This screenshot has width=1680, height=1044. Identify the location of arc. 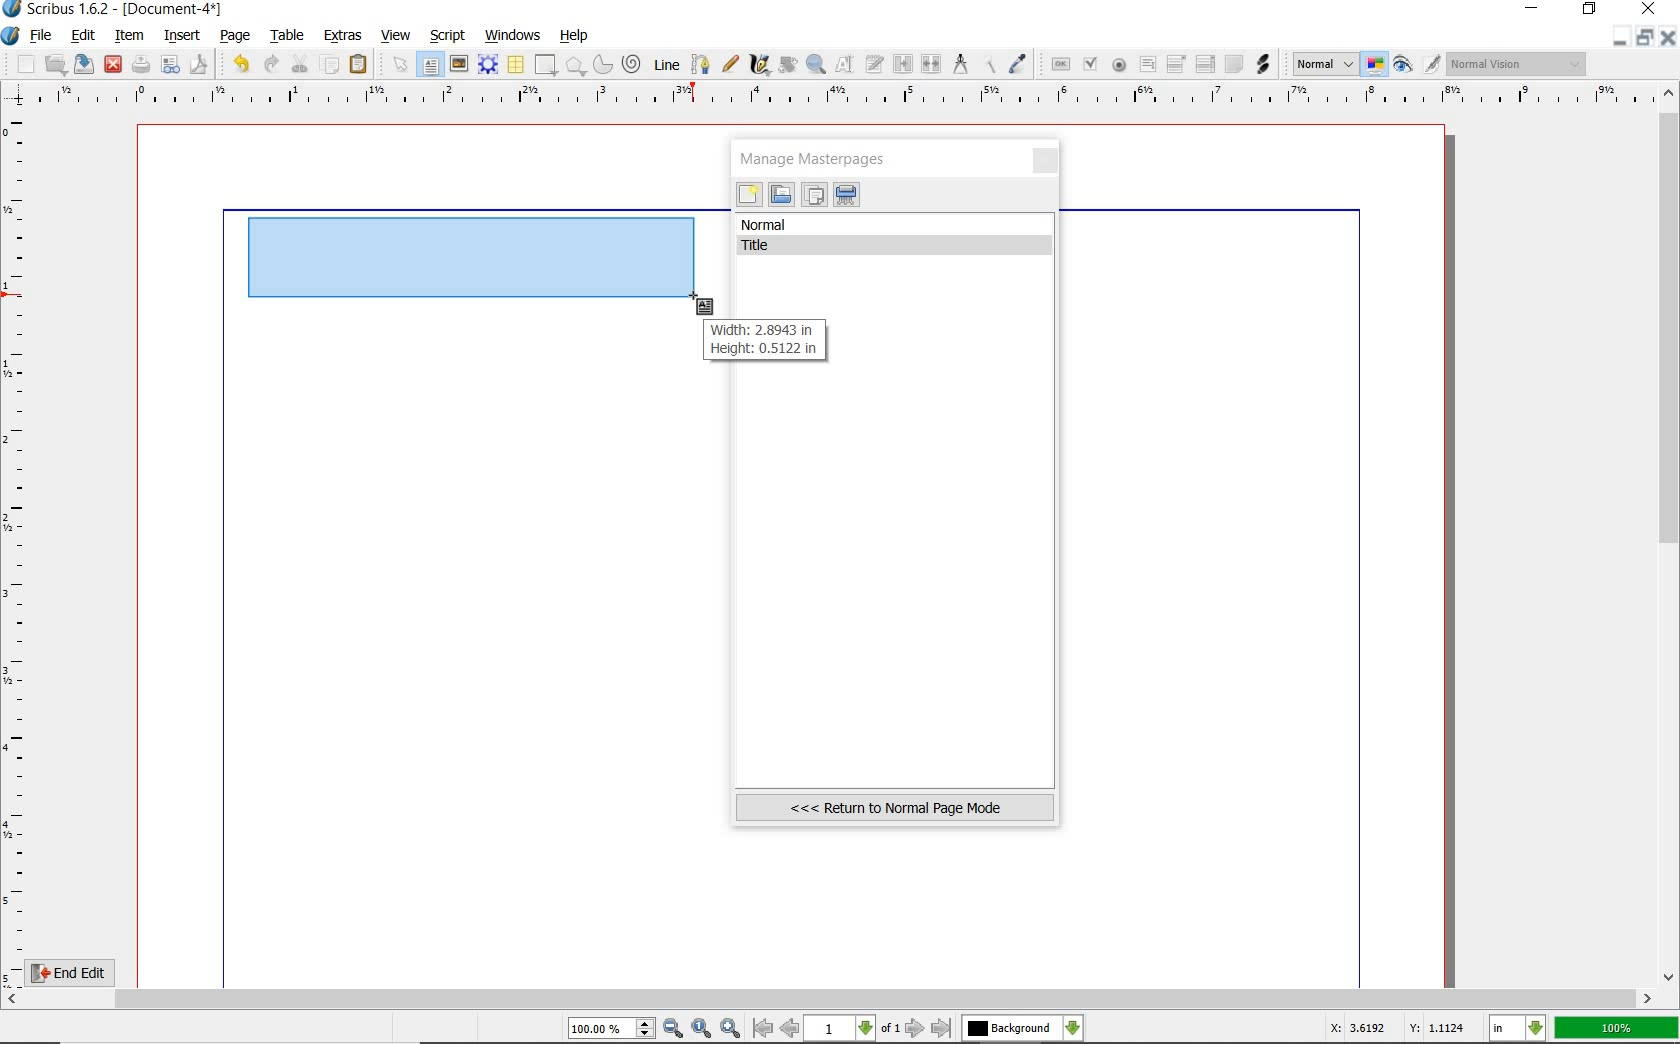
(601, 64).